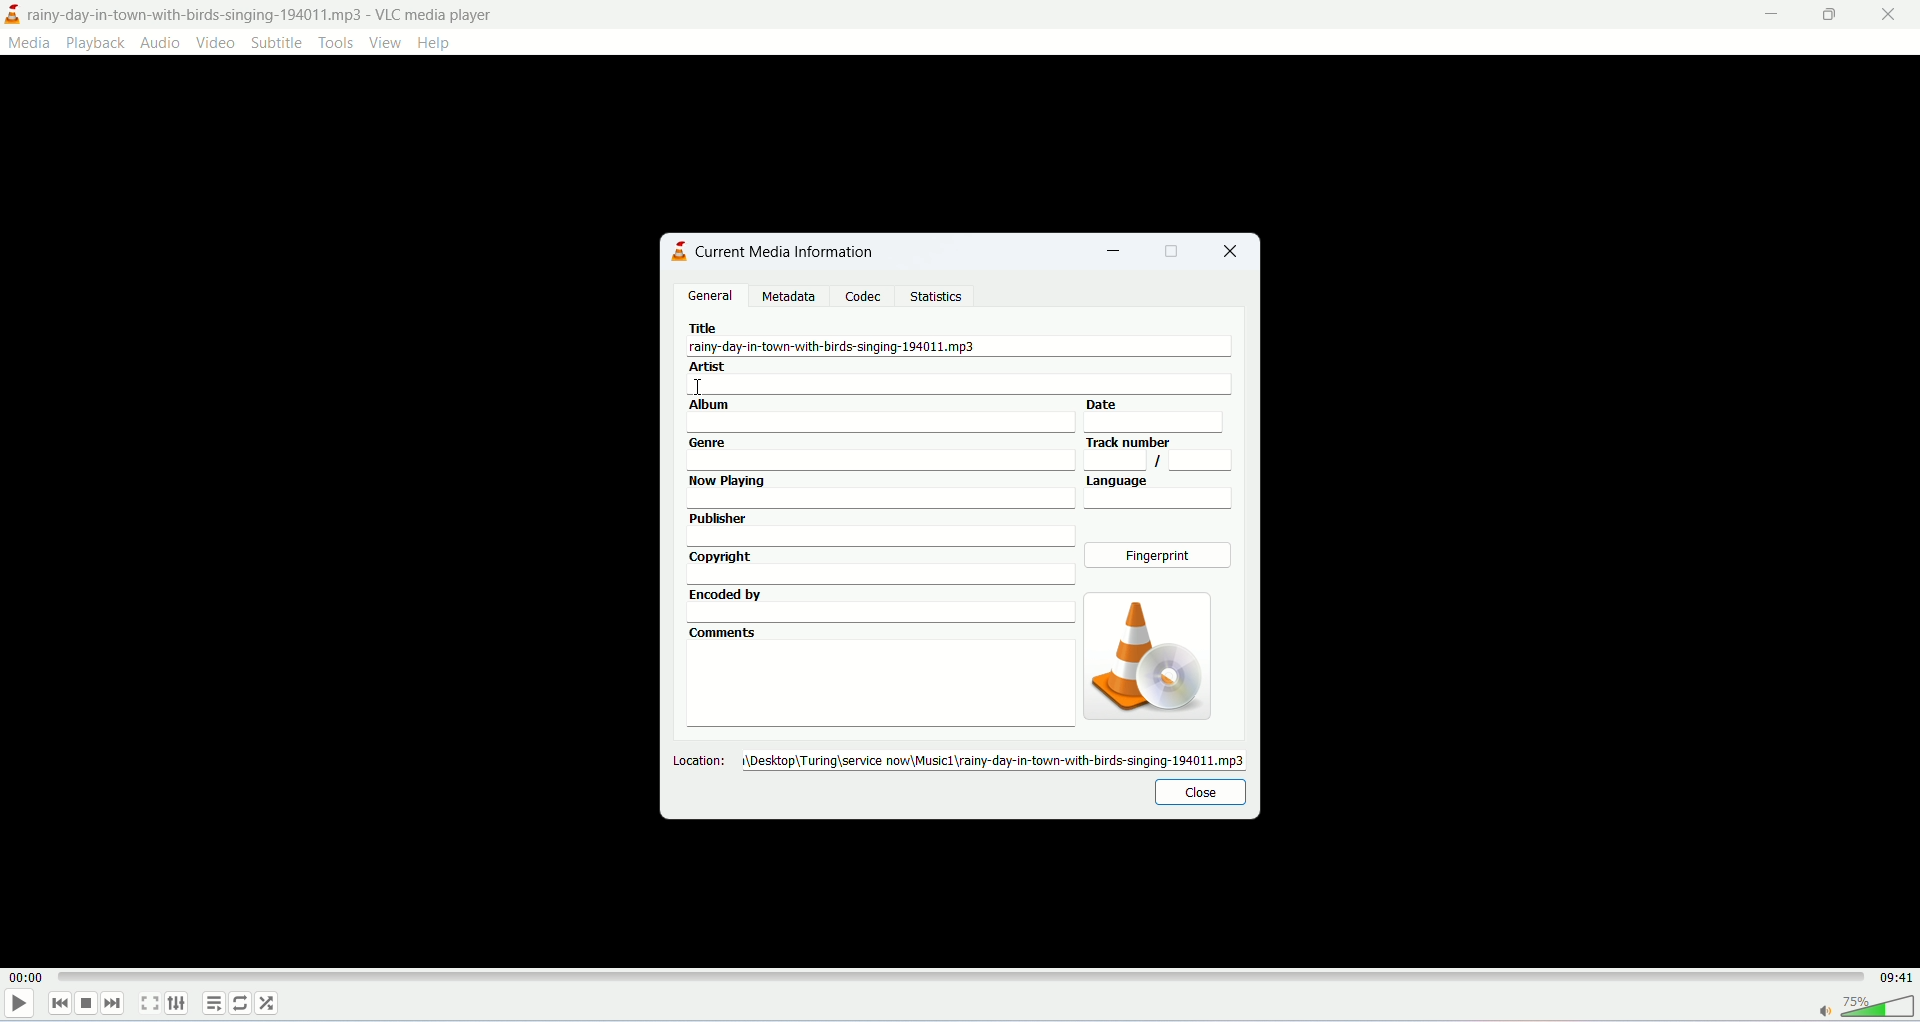  Describe the element at coordinates (272, 1003) in the screenshot. I see `shuffle` at that location.